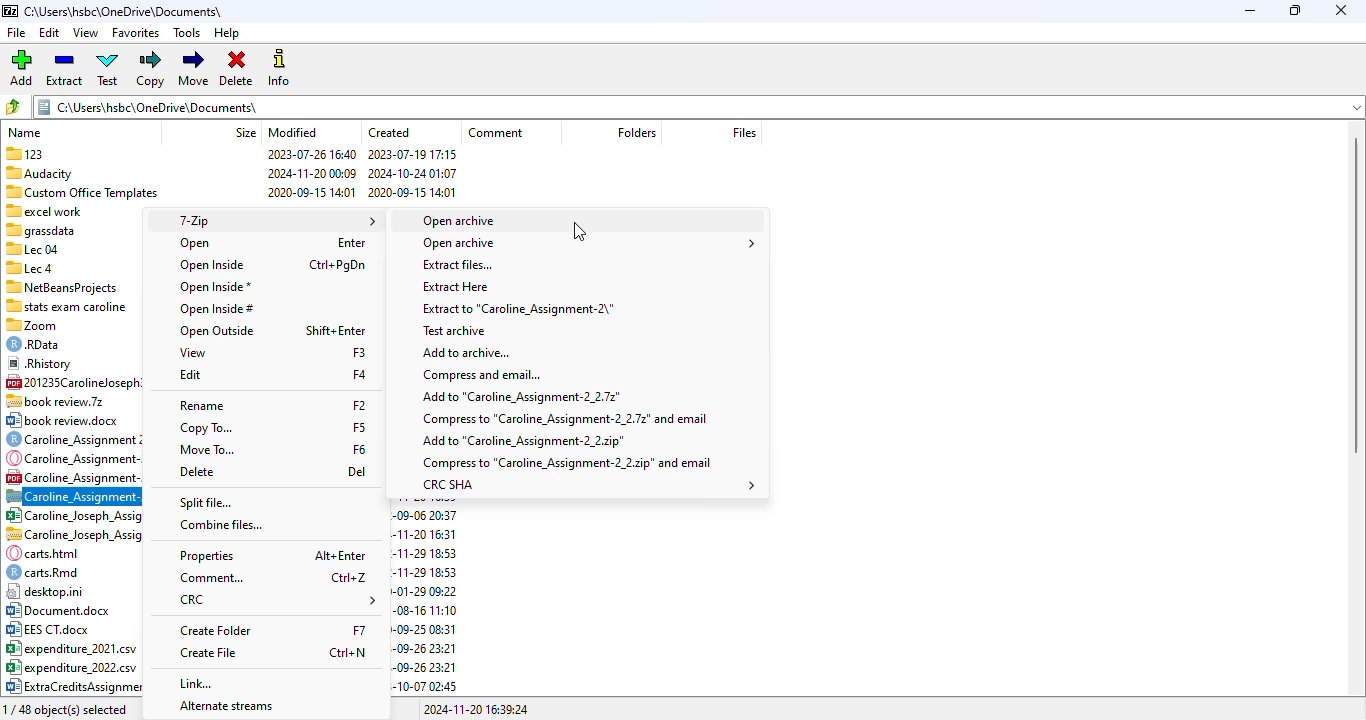 Image resolution: width=1366 pixels, height=720 pixels. I want to click on © book review.doox 12655 2020-09-24 10:44 2020-09-25 08:31, so click(69, 420).